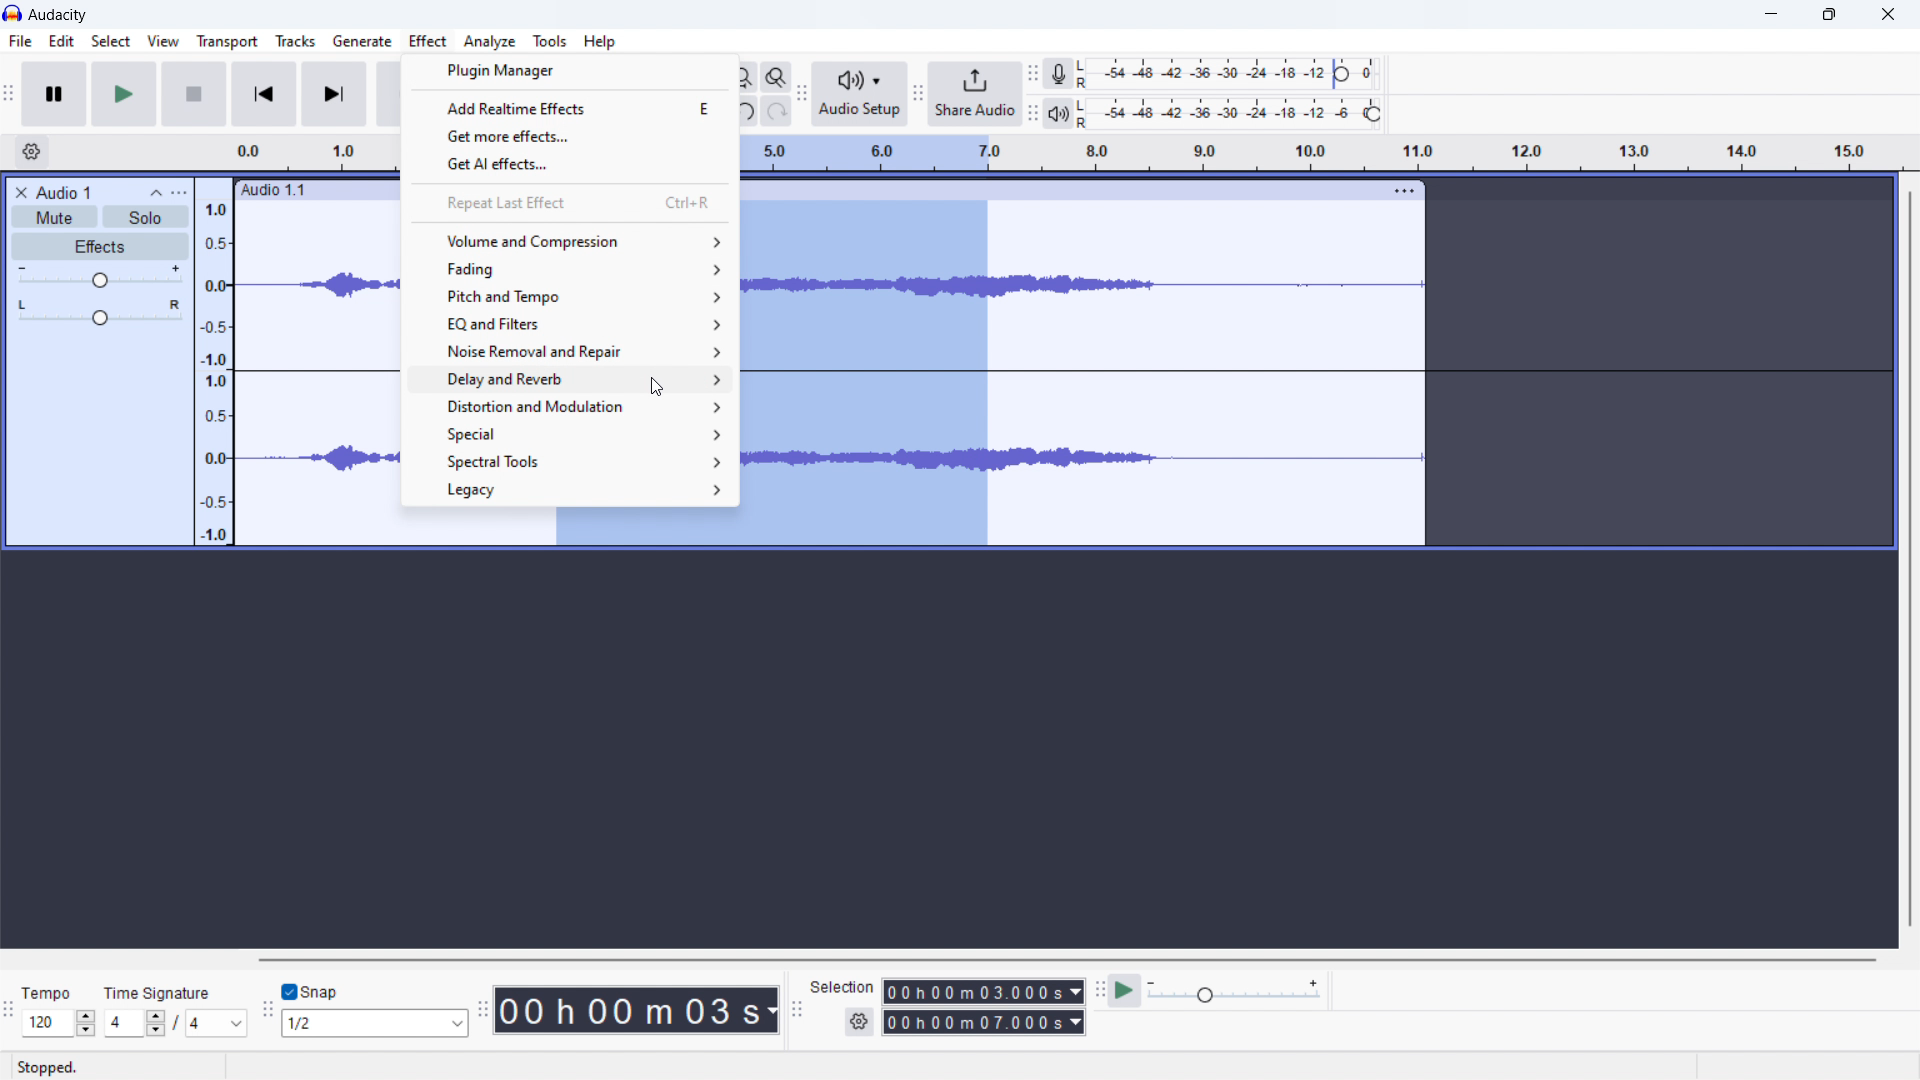 The height and width of the screenshot is (1080, 1920). What do you see at coordinates (48, 1068) in the screenshot?
I see `stopped.` at bounding box center [48, 1068].